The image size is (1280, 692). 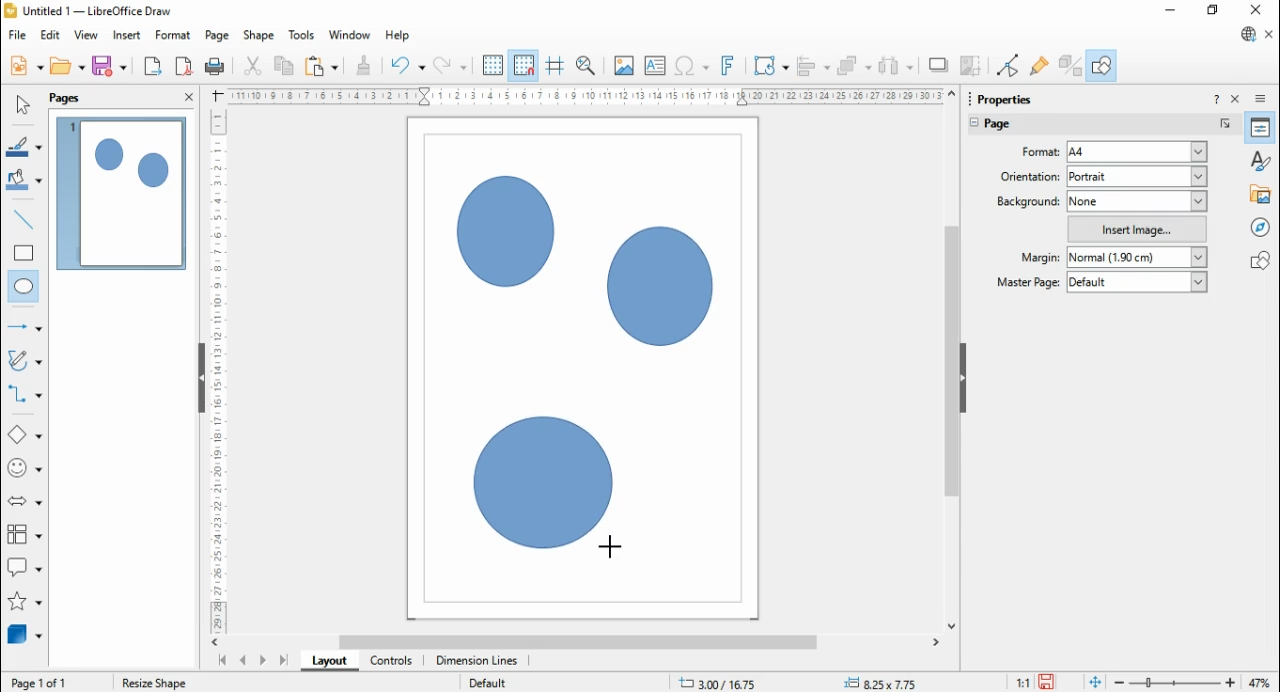 I want to click on line and arrows, so click(x=25, y=327).